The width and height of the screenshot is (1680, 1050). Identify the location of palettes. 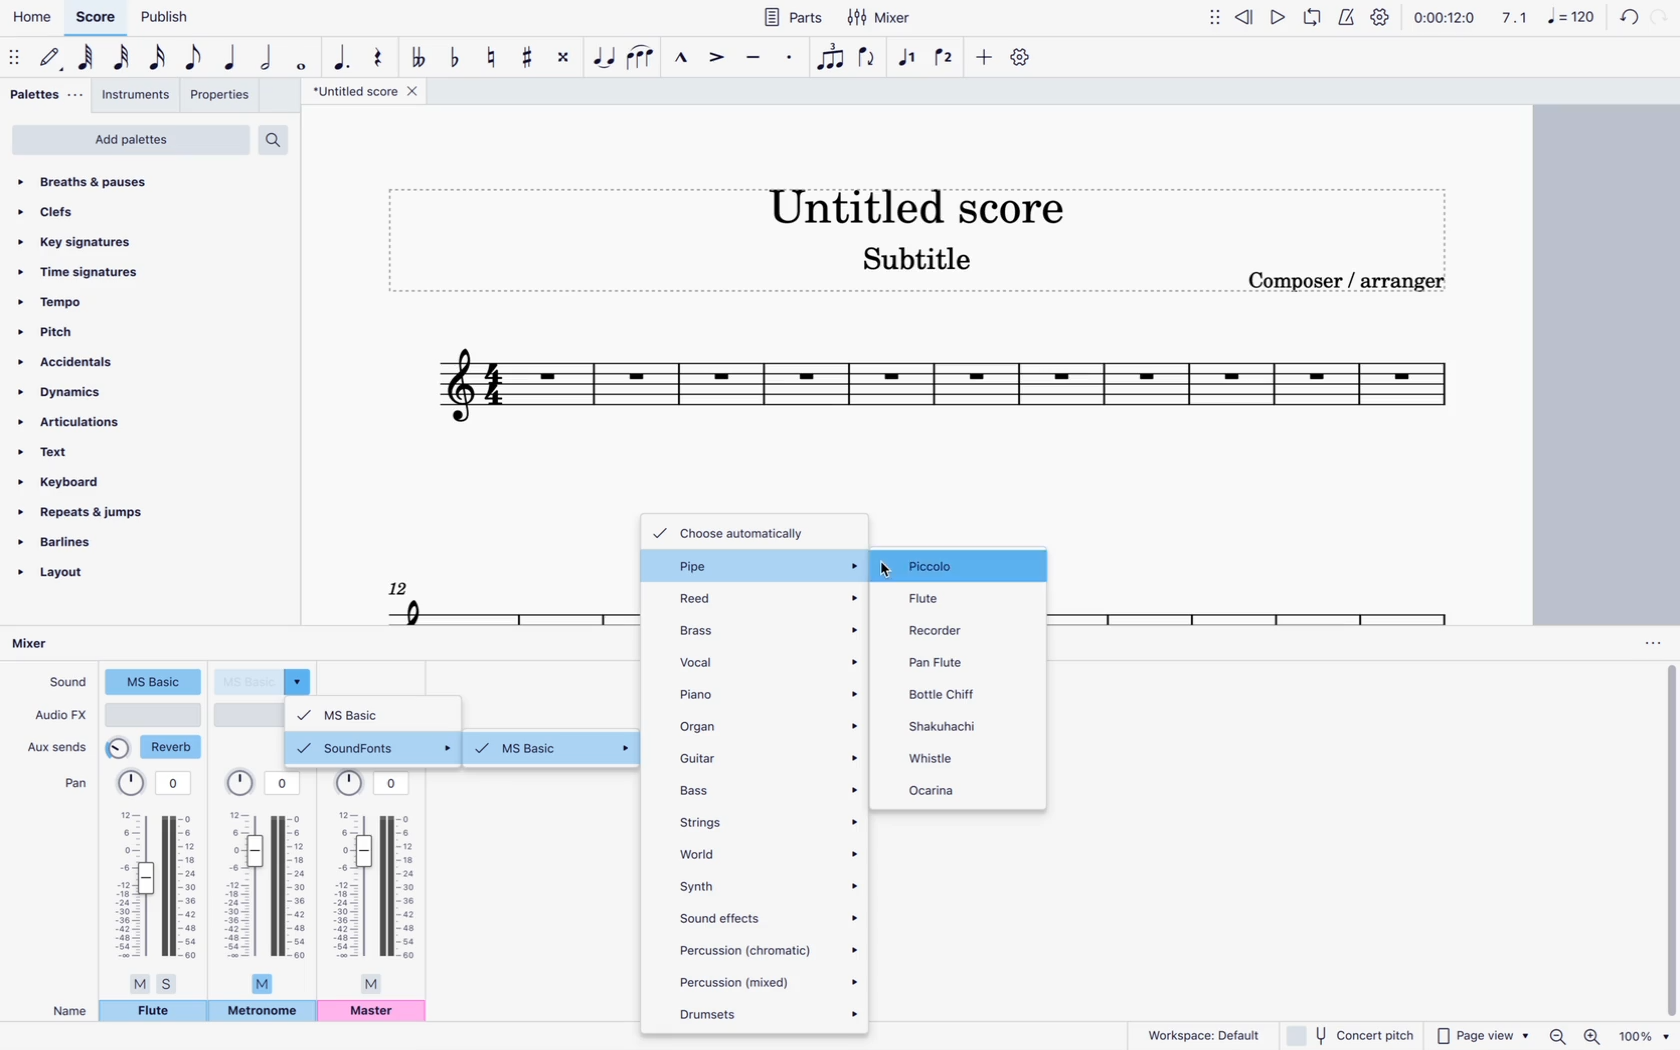
(43, 95).